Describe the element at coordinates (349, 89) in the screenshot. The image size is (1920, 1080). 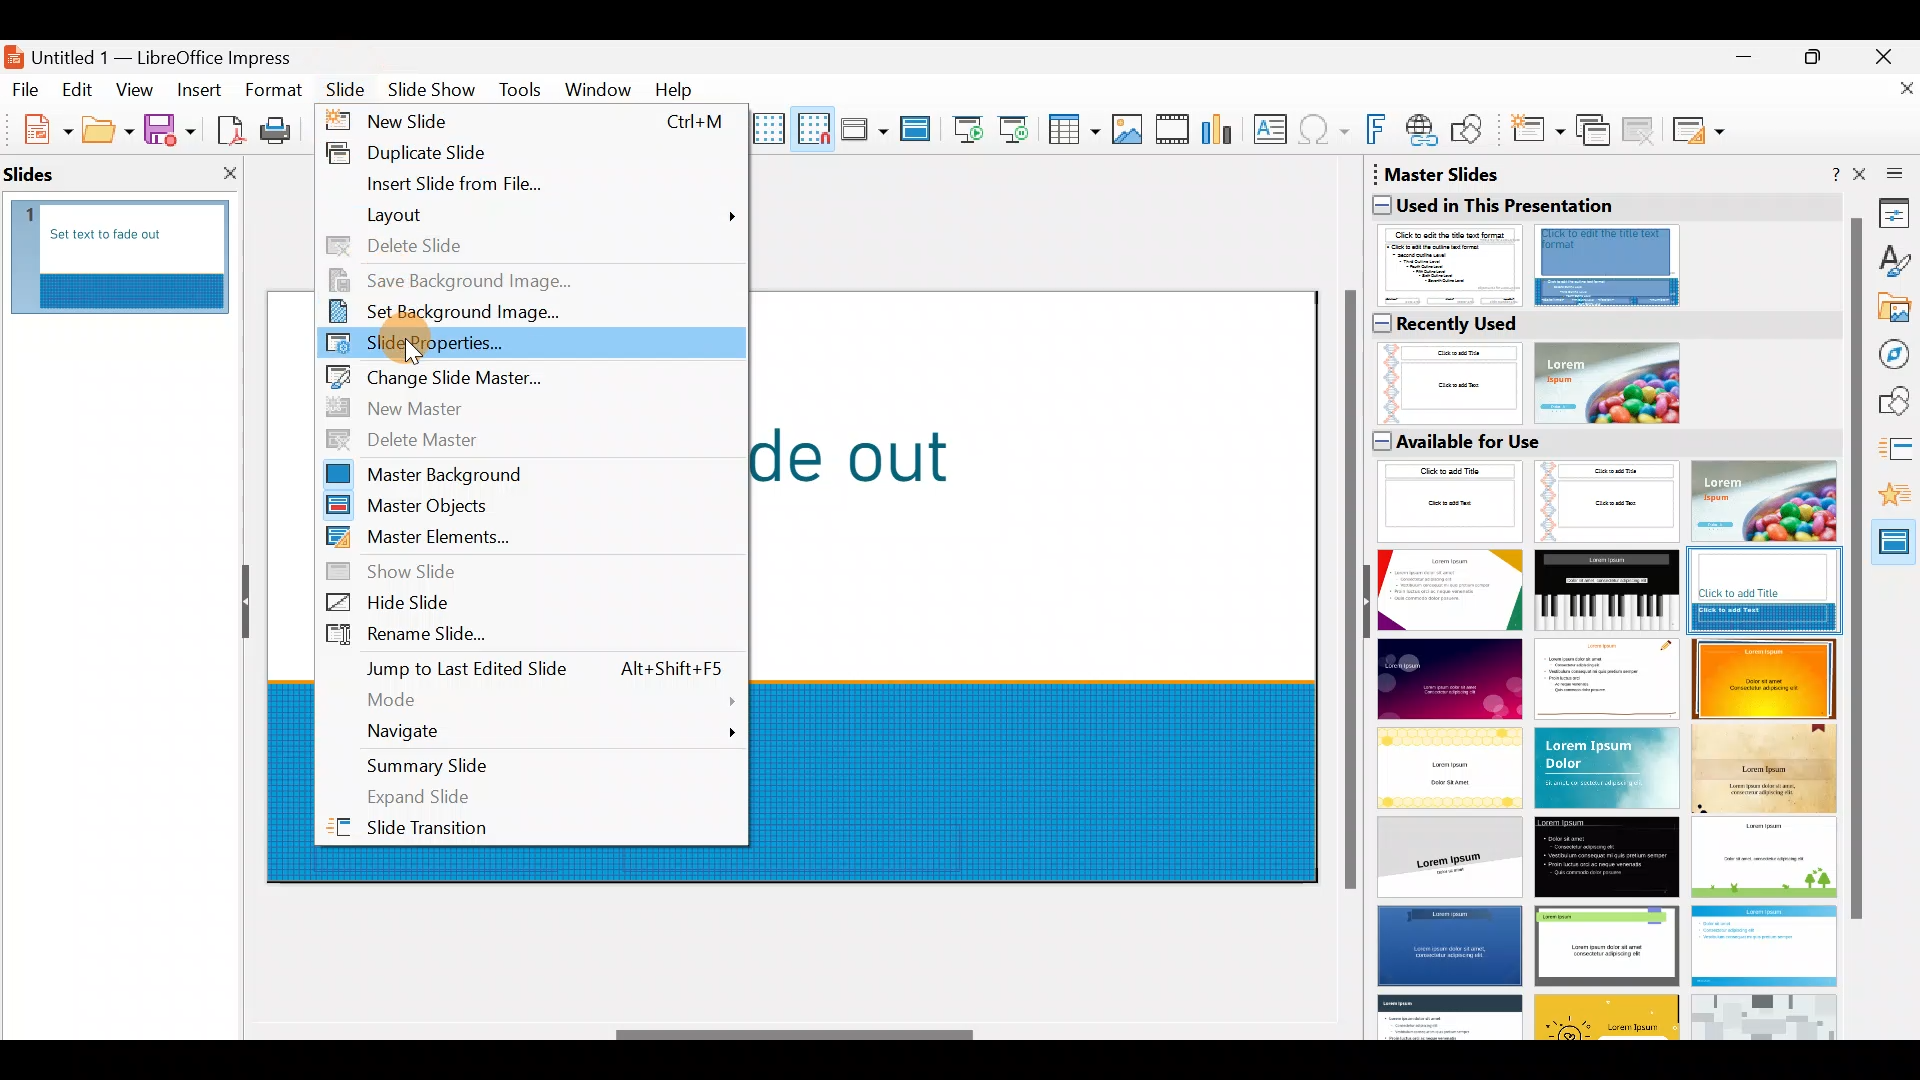
I see `Slide` at that location.